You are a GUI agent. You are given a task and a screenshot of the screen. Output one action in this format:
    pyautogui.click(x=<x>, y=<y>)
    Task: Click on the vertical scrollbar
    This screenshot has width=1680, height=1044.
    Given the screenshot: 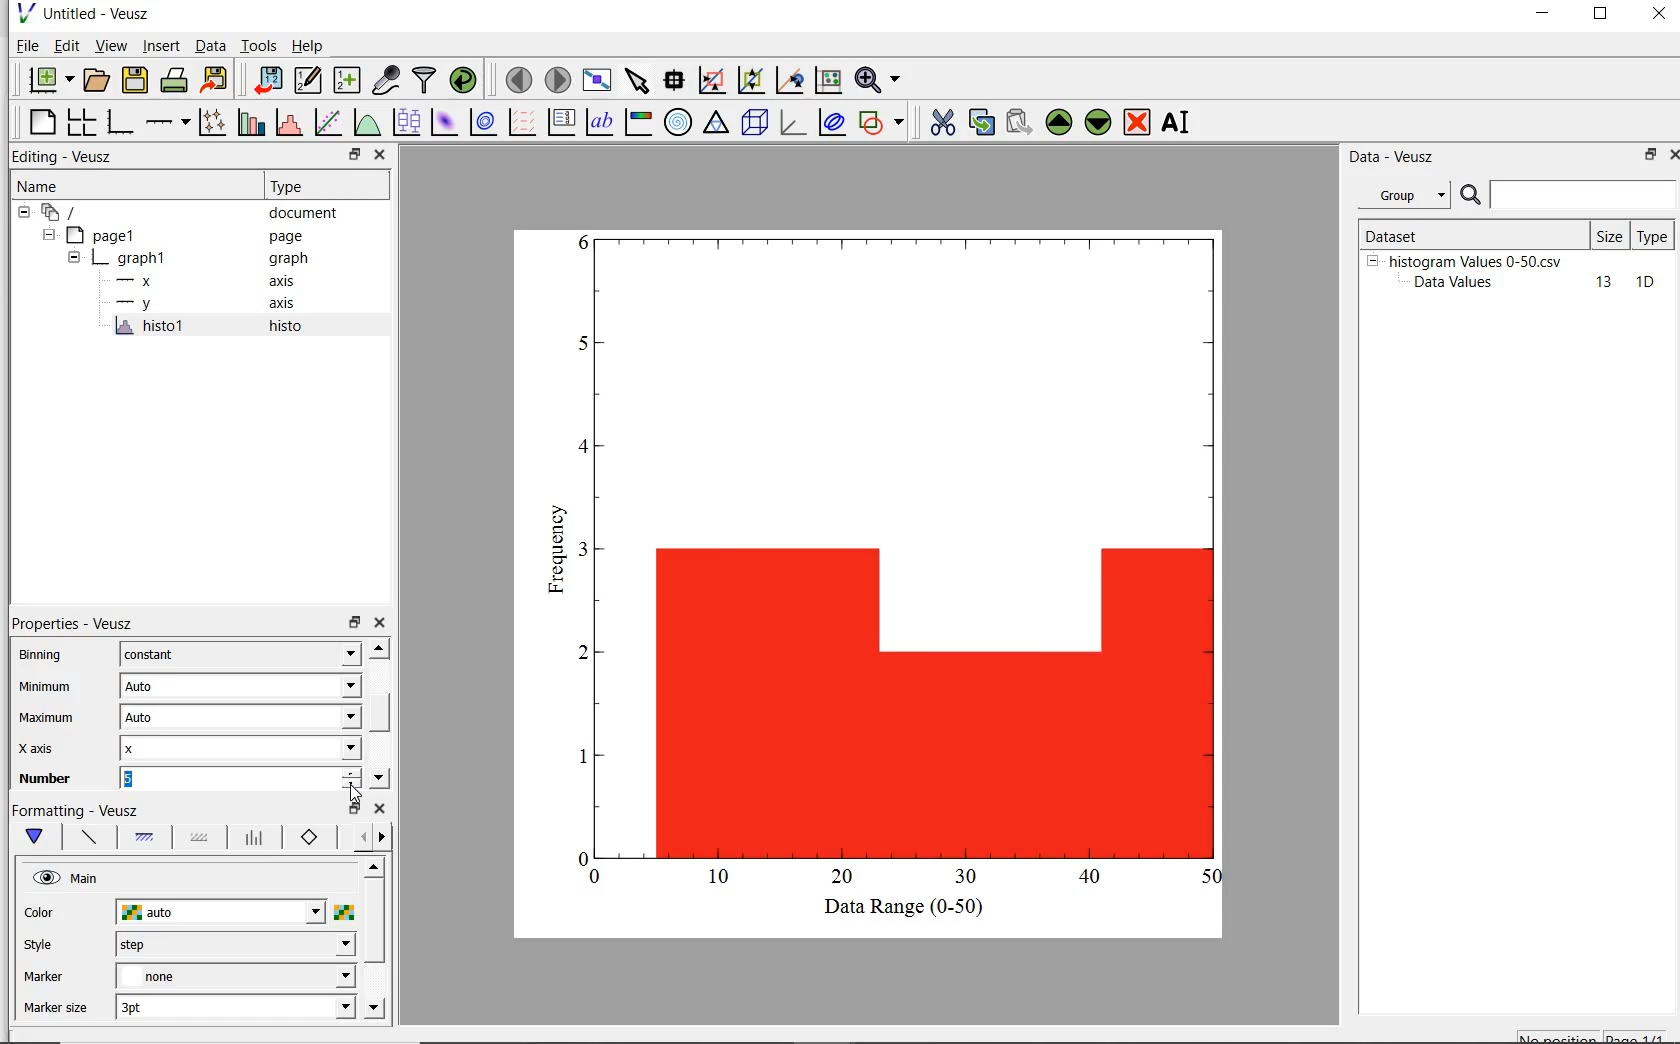 What is the action you would take?
    pyautogui.click(x=374, y=922)
    